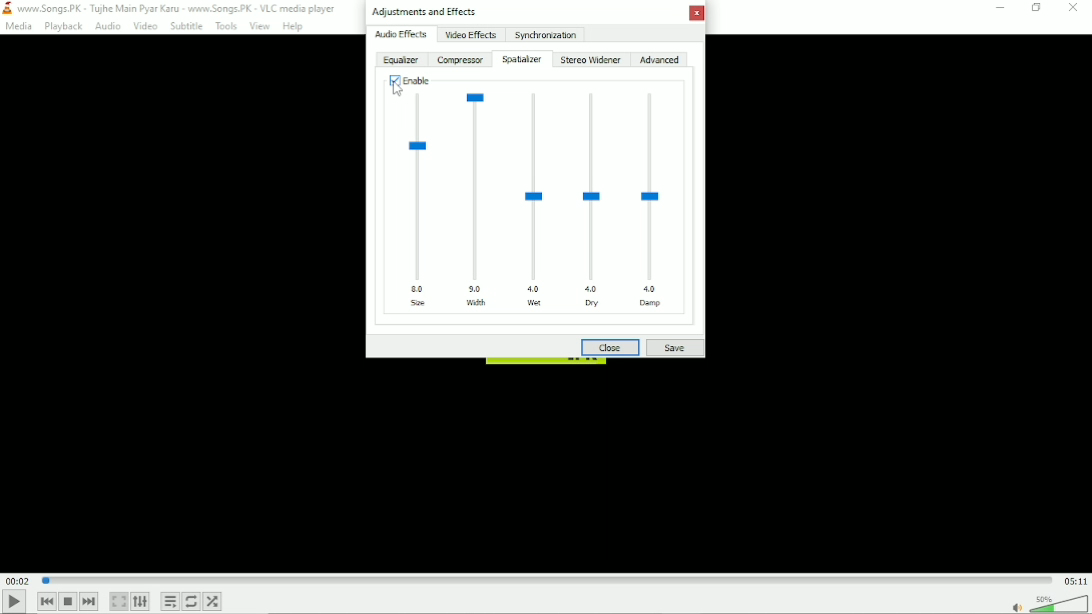 This screenshot has height=614, width=1092. Describe the element at coordinates (1059, 604) in the screenshot. I see `Volume` at that location.